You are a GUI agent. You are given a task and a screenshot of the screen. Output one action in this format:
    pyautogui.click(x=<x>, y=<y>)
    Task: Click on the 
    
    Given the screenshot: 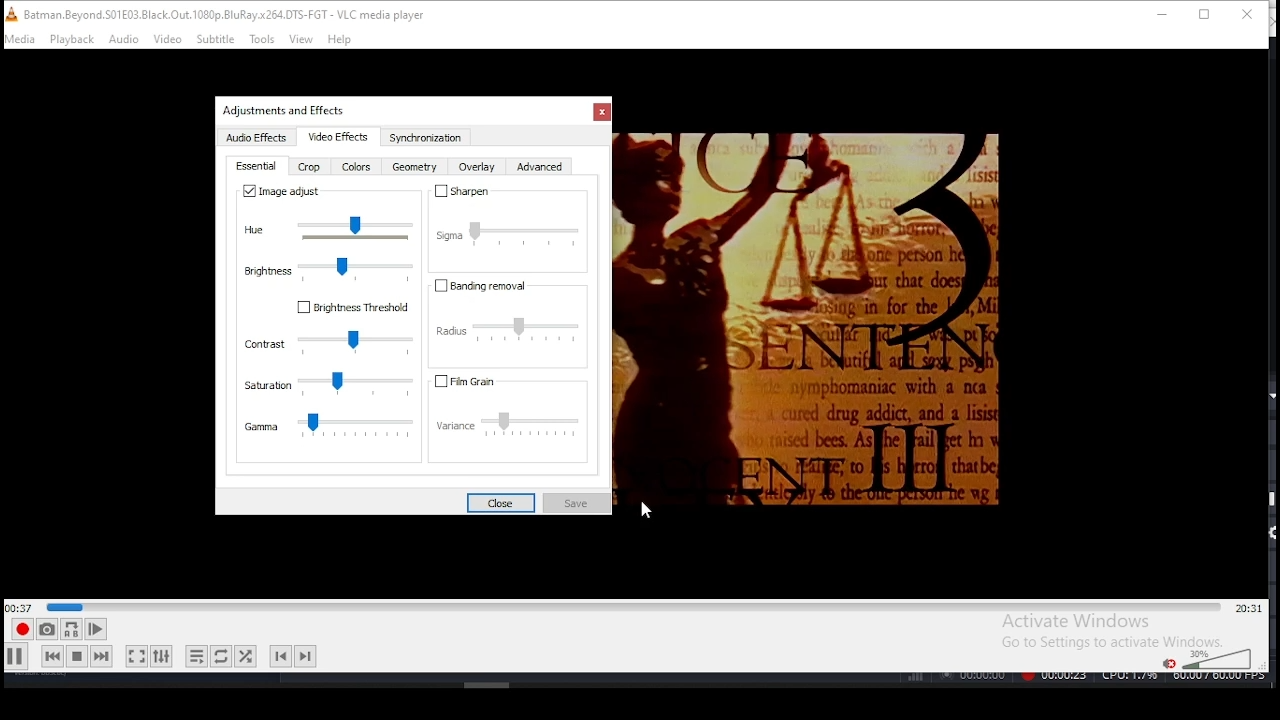 What is the action you would take?
    pyautogui.click(x=288, y=109)
    